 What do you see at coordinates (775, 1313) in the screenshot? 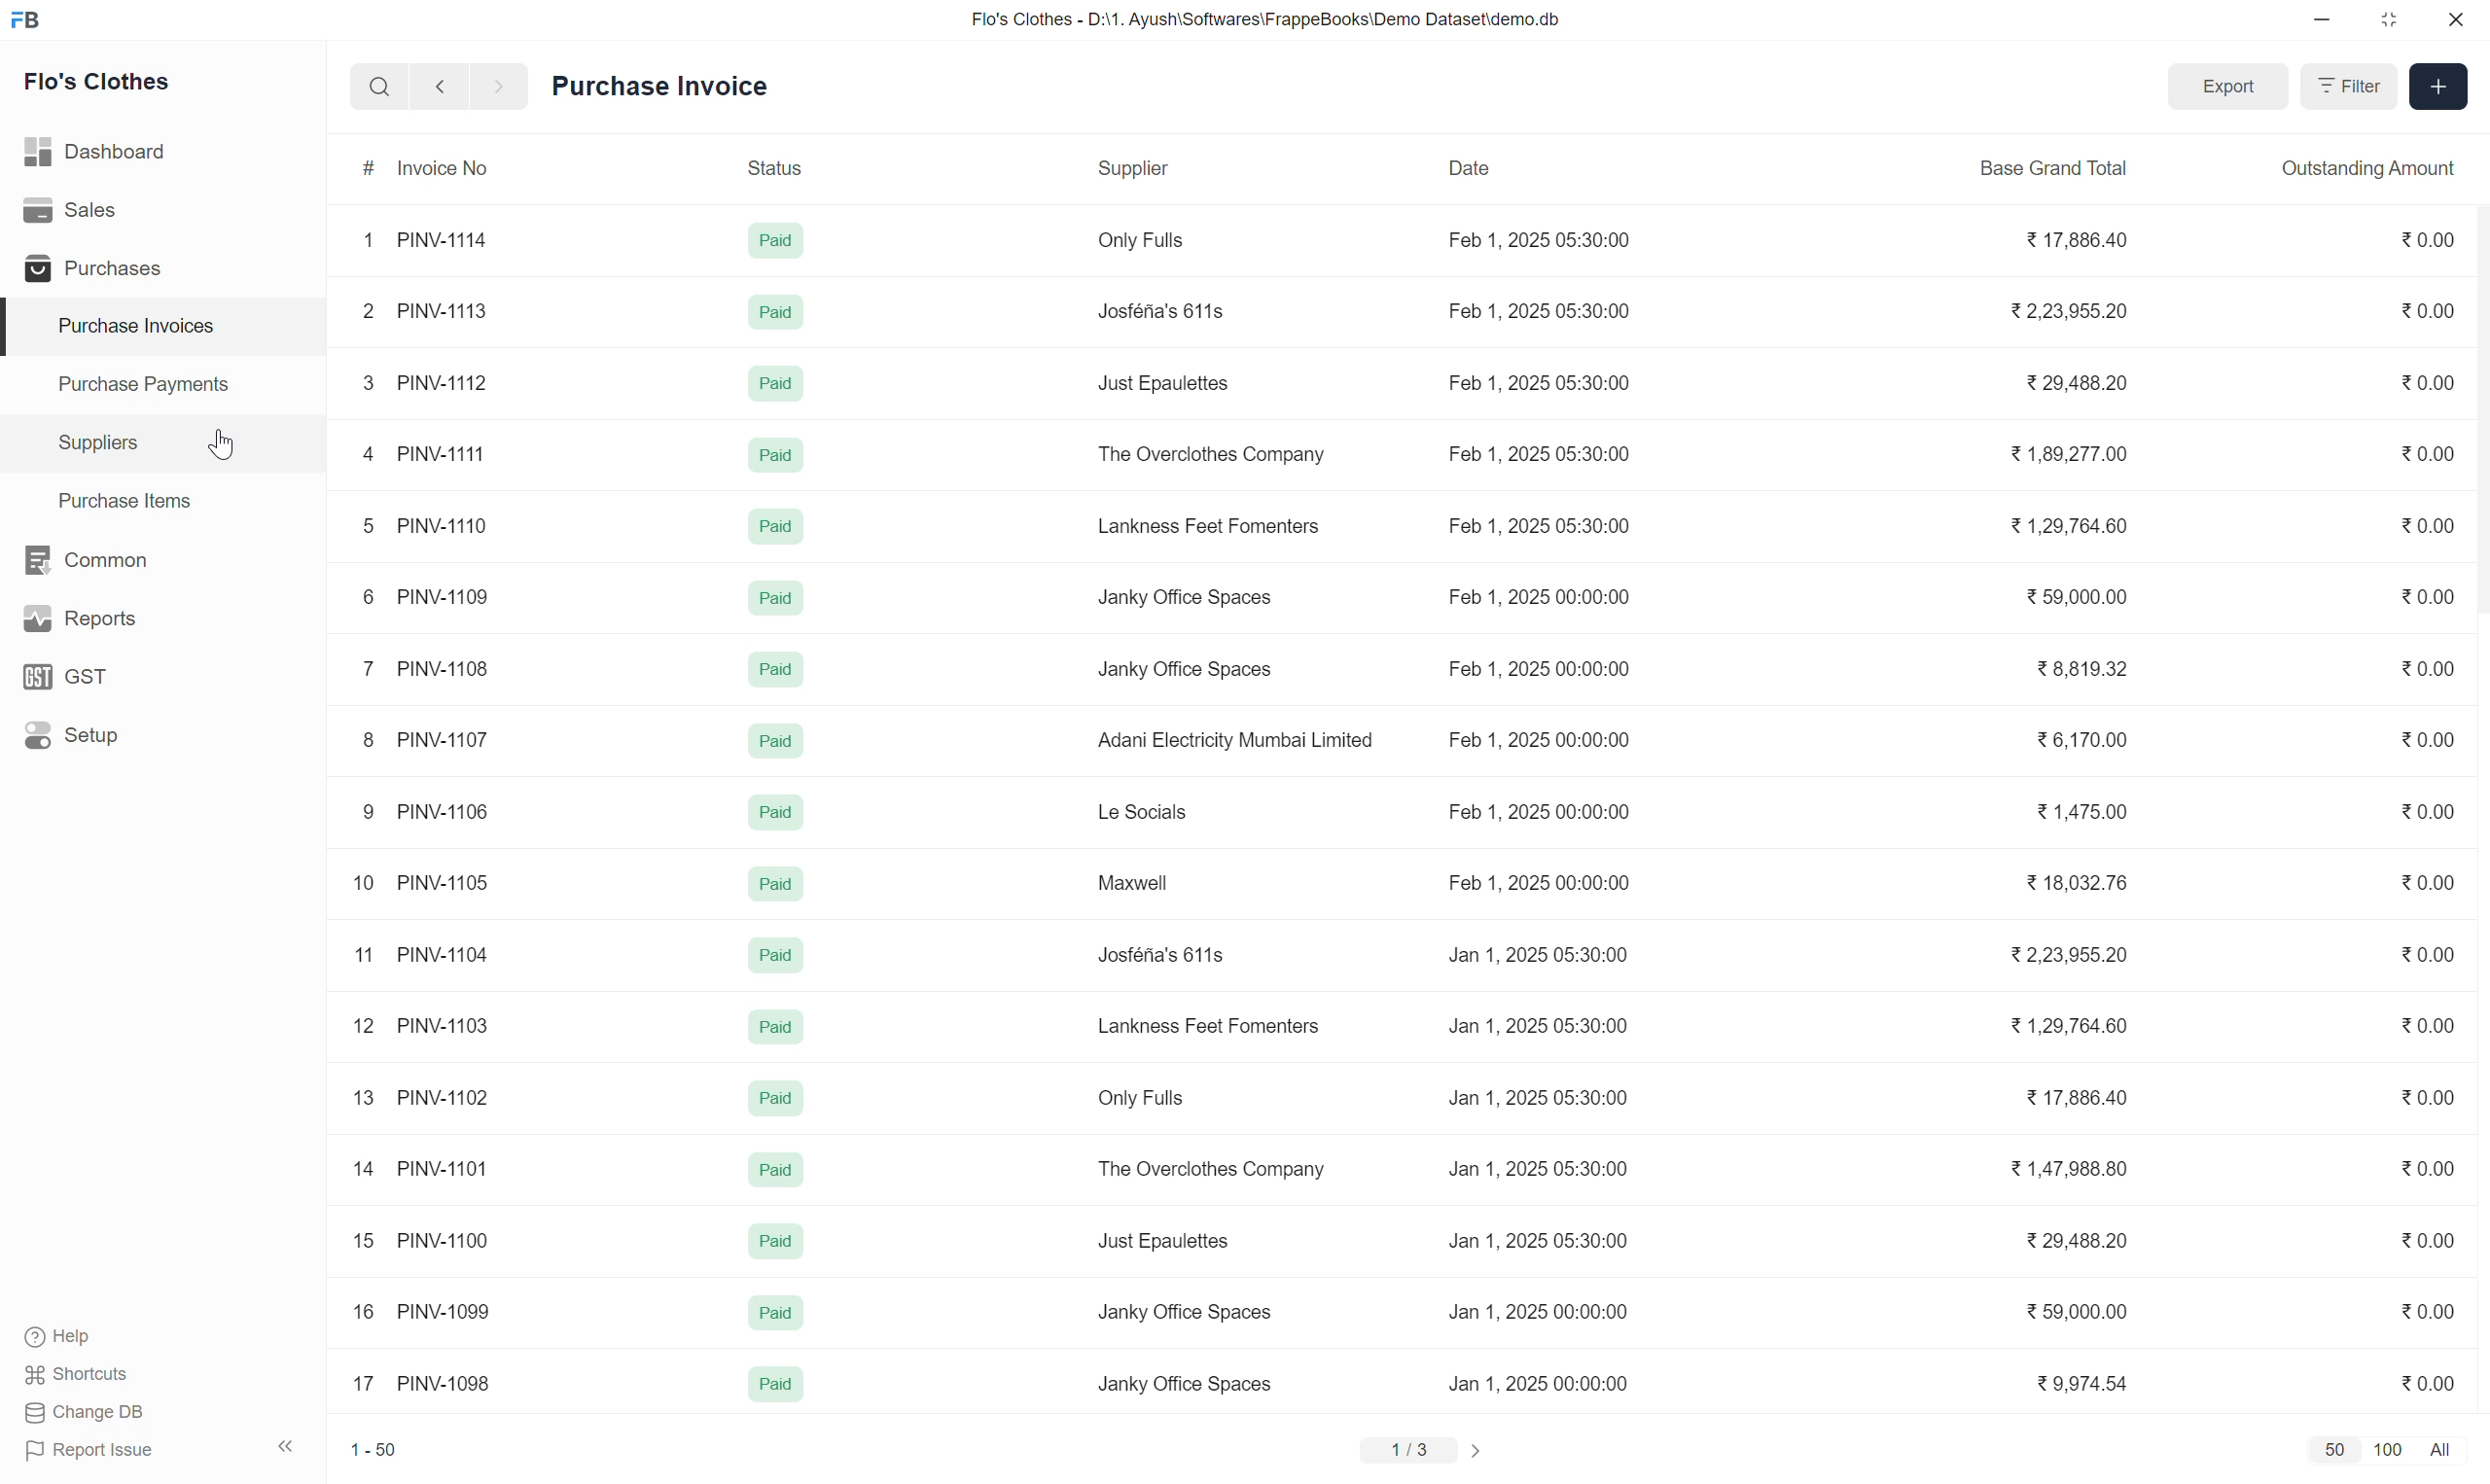
I see `Paid` at bounding box center [775, 1313].